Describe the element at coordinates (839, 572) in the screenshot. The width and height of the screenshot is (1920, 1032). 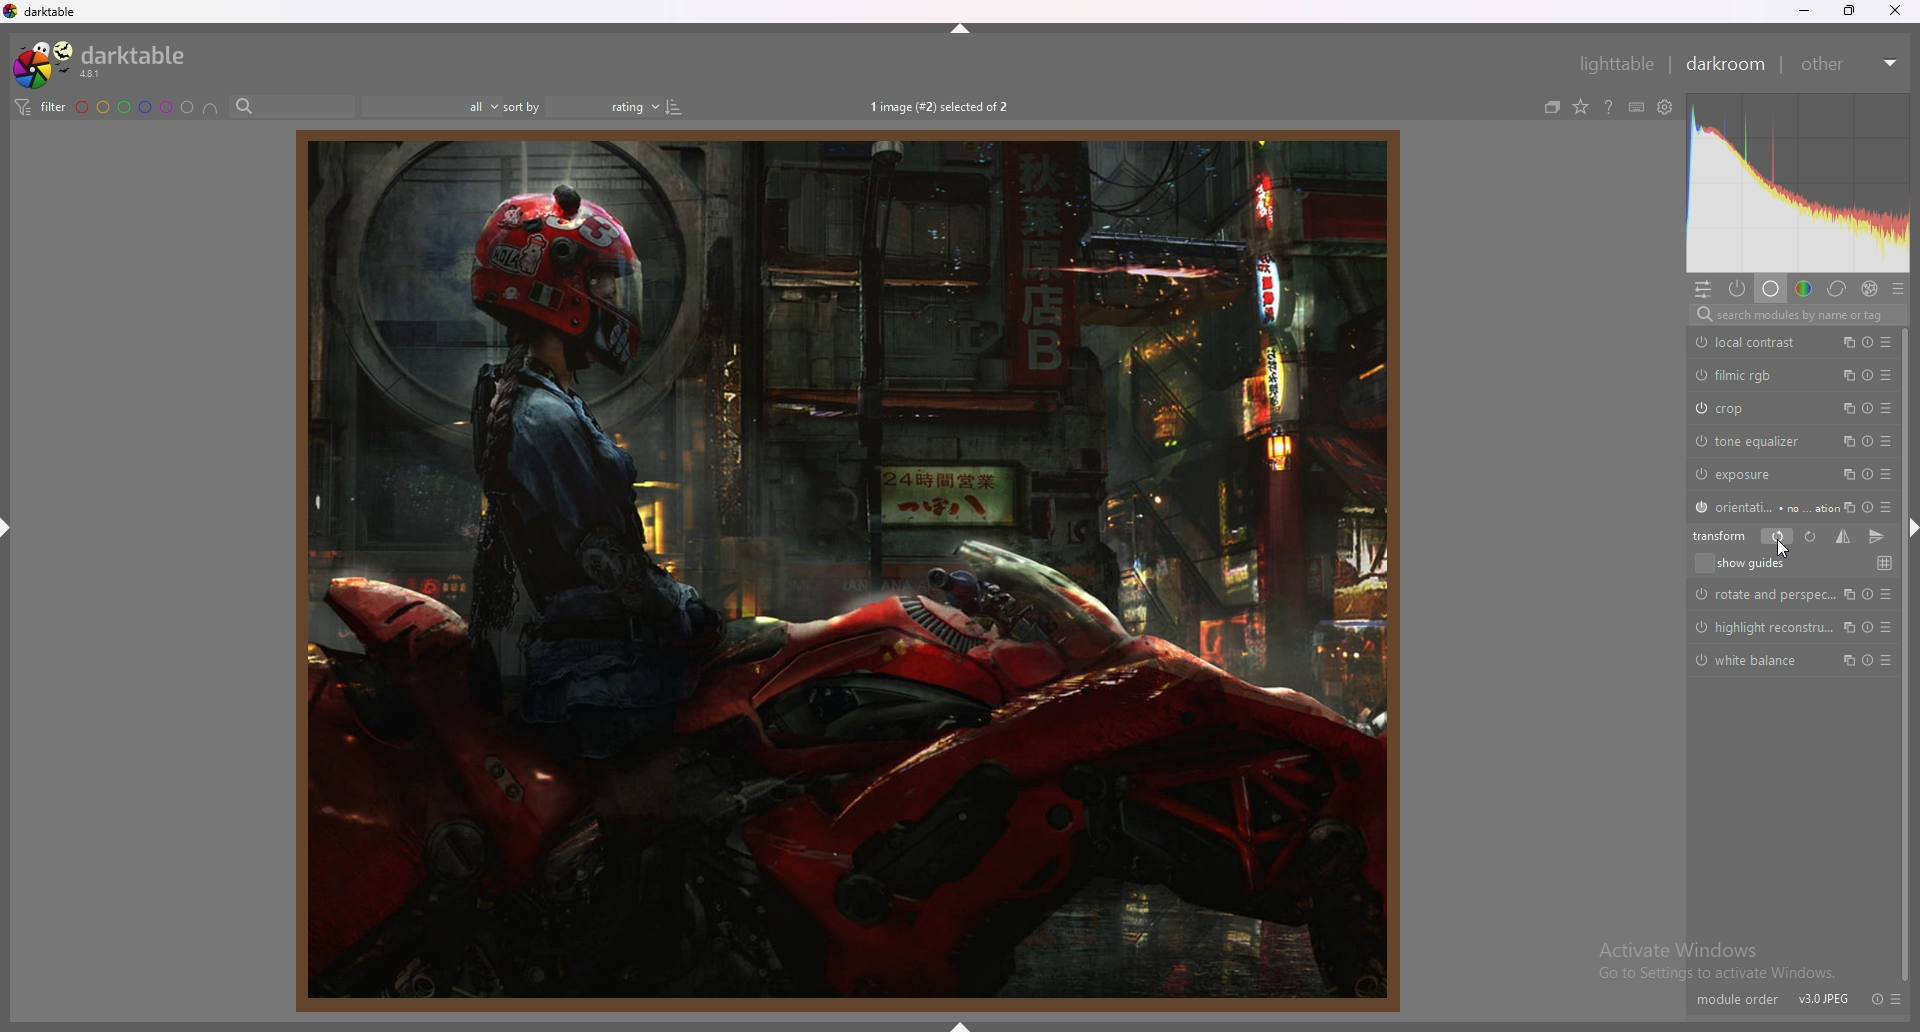
I see `image` at that location.